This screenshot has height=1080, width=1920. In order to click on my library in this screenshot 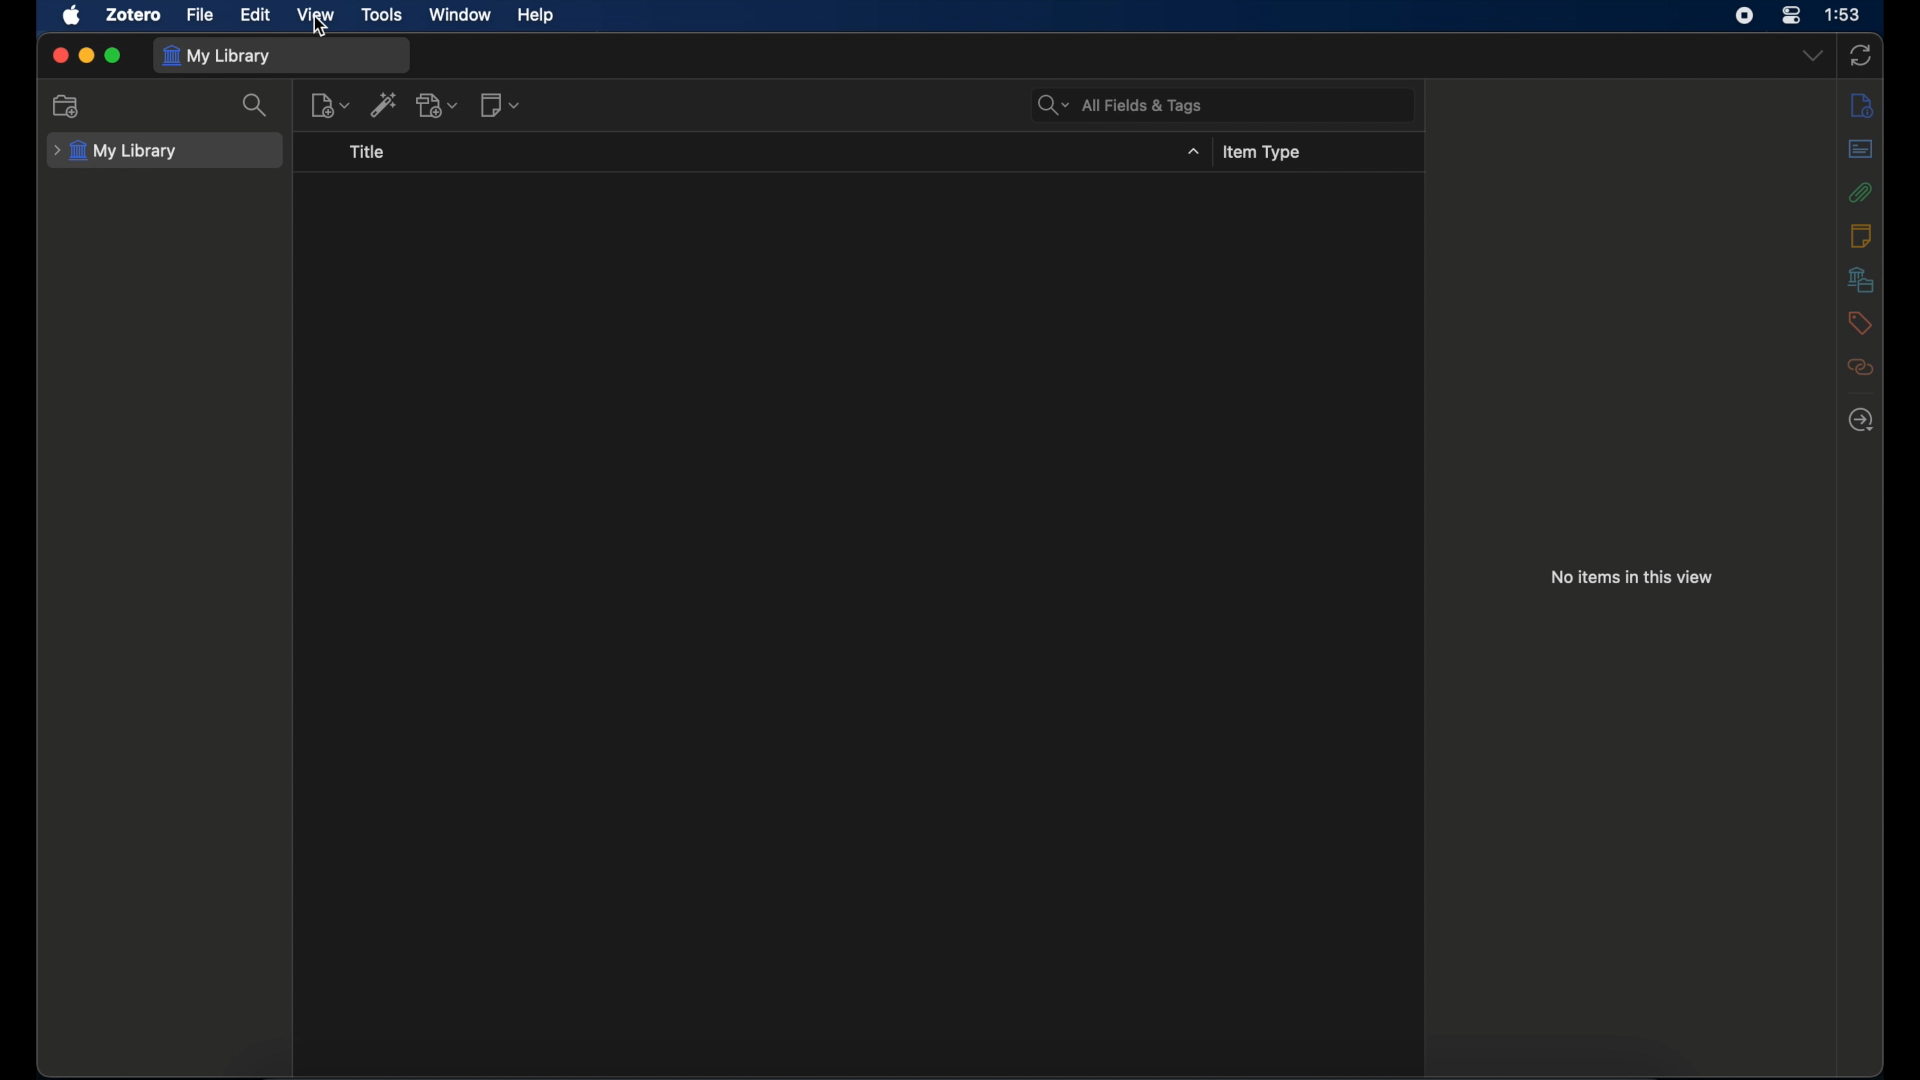, I will do `click(216, 57)`.